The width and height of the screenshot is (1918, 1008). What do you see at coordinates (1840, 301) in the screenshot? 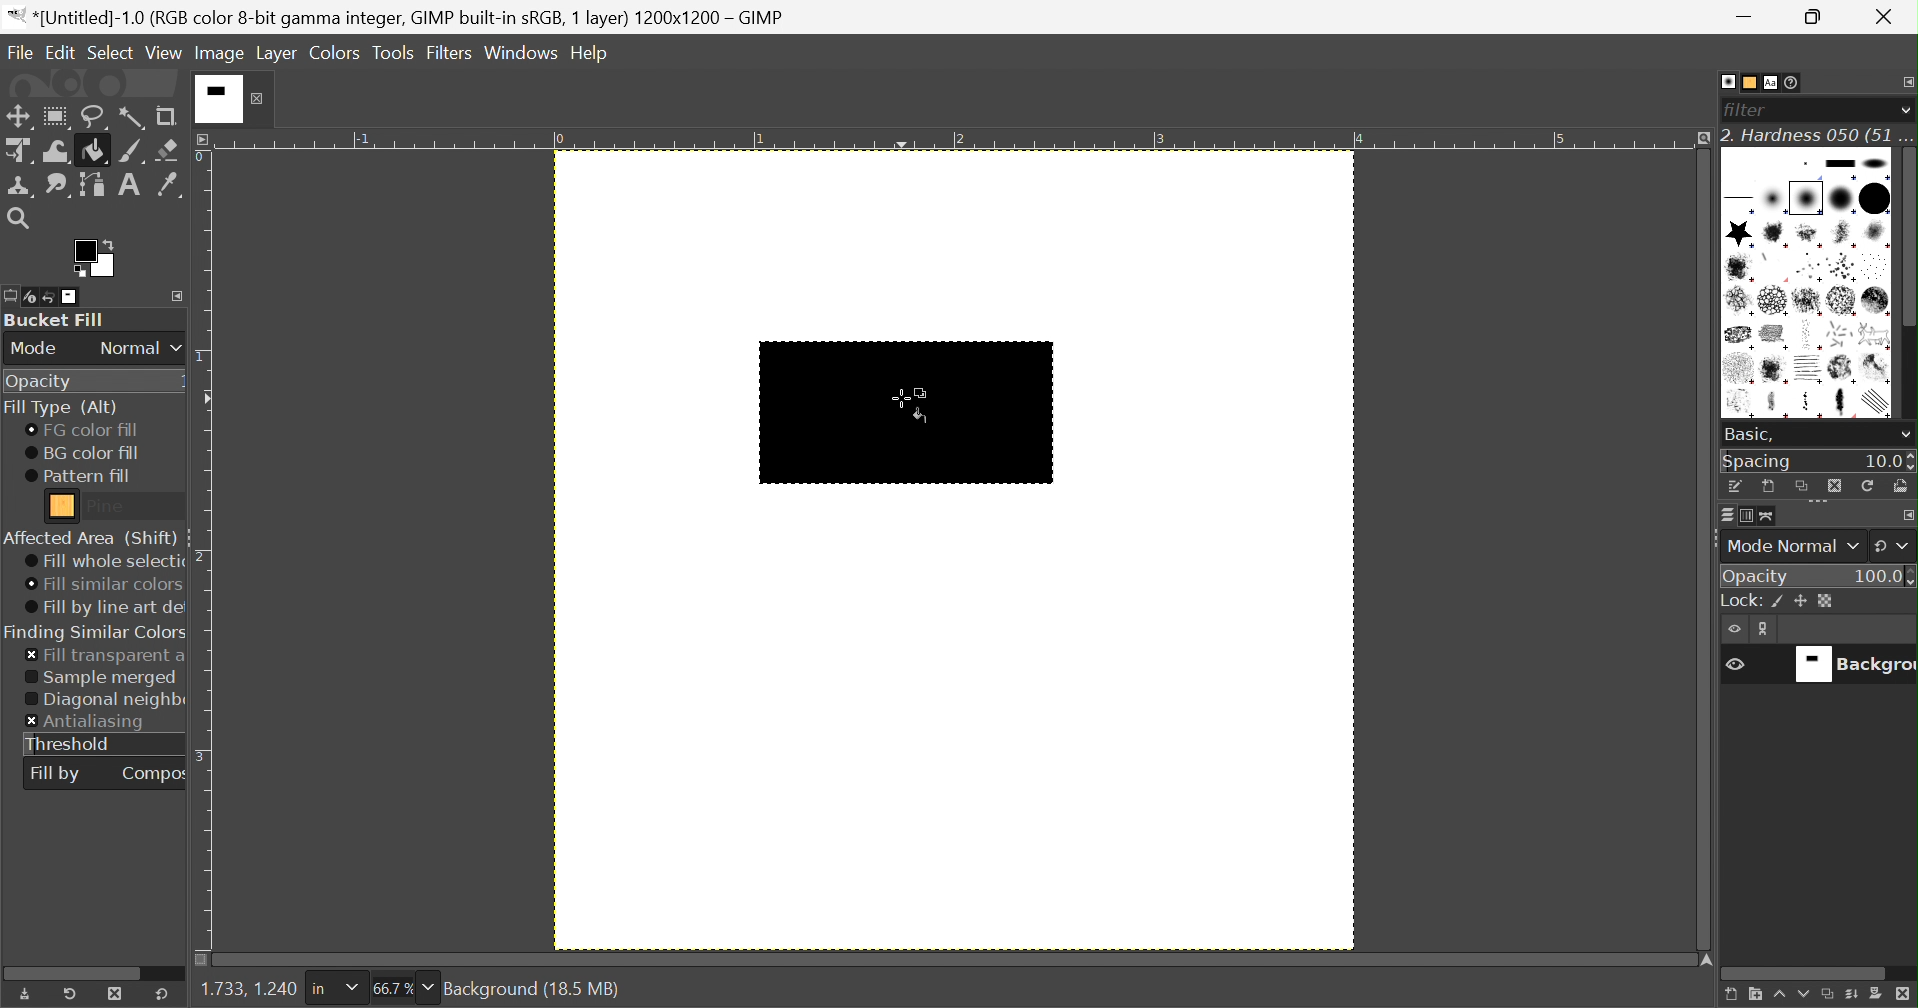
I see `Chalk 02` at bounding box center [1840, 301].